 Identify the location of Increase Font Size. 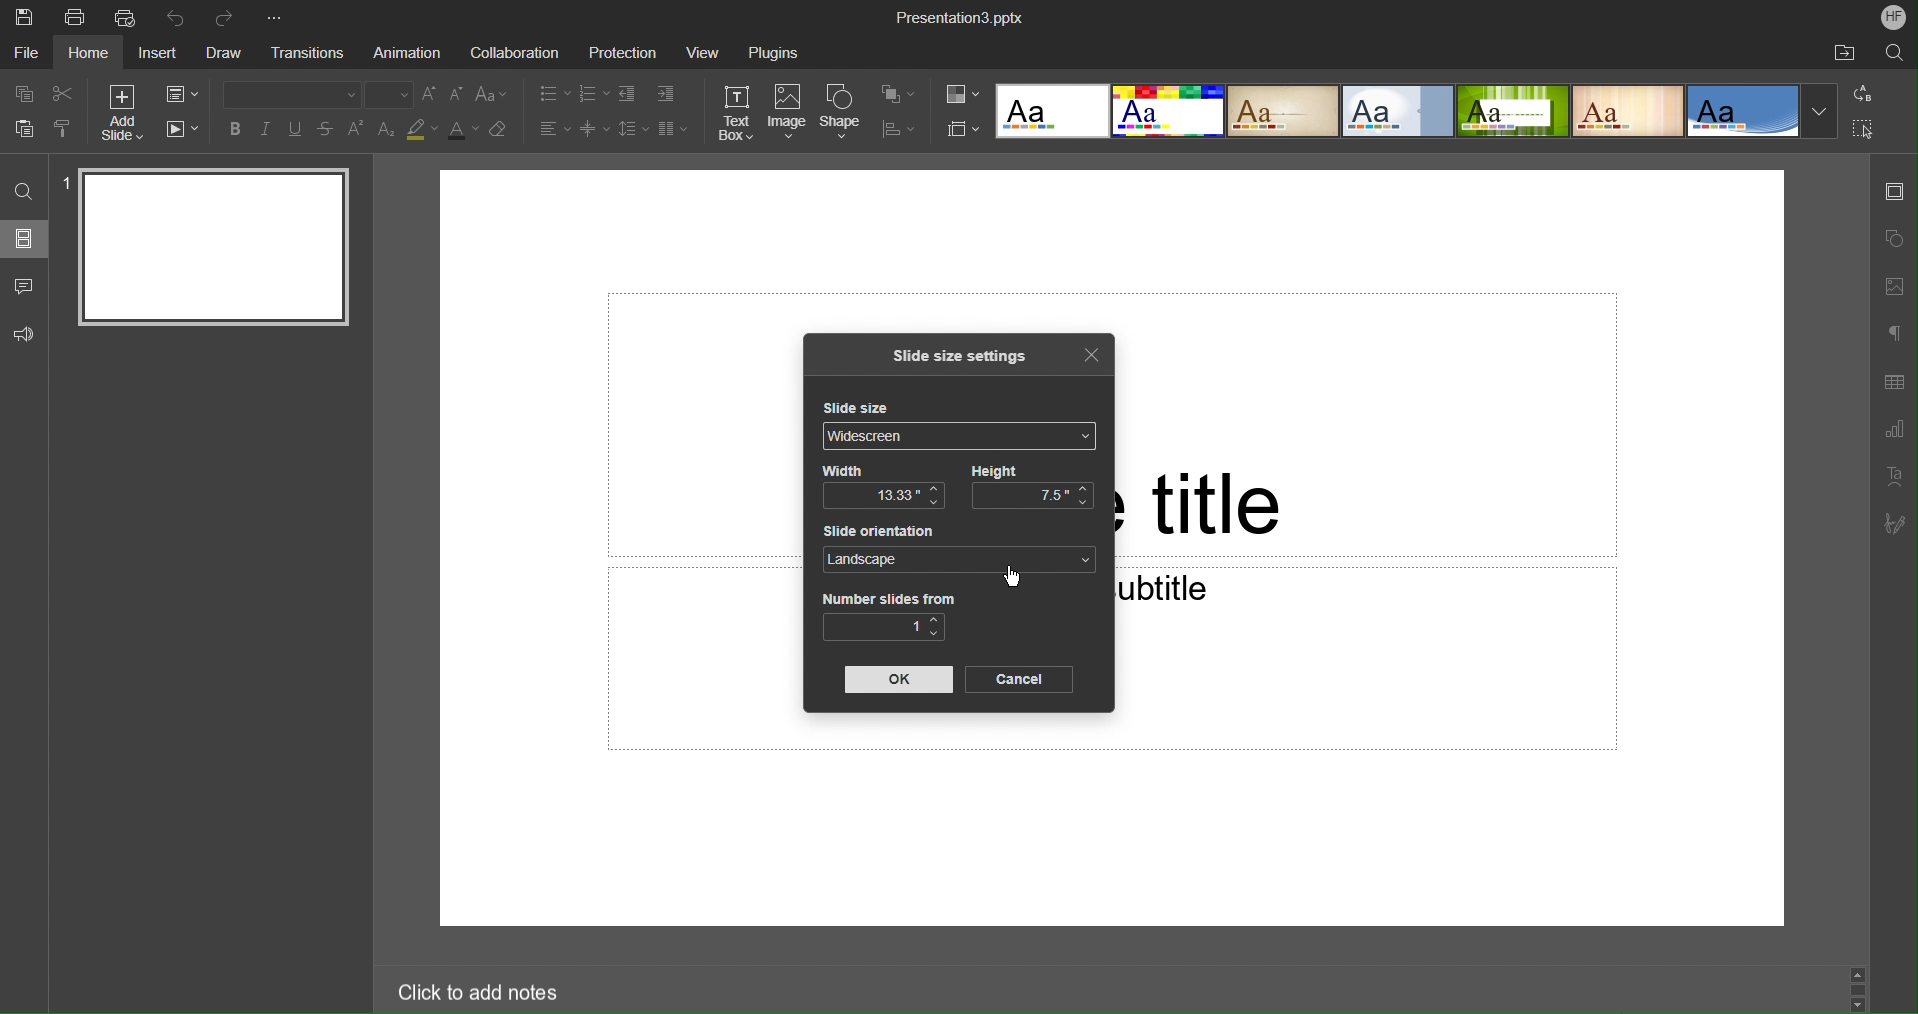
(431, 95).